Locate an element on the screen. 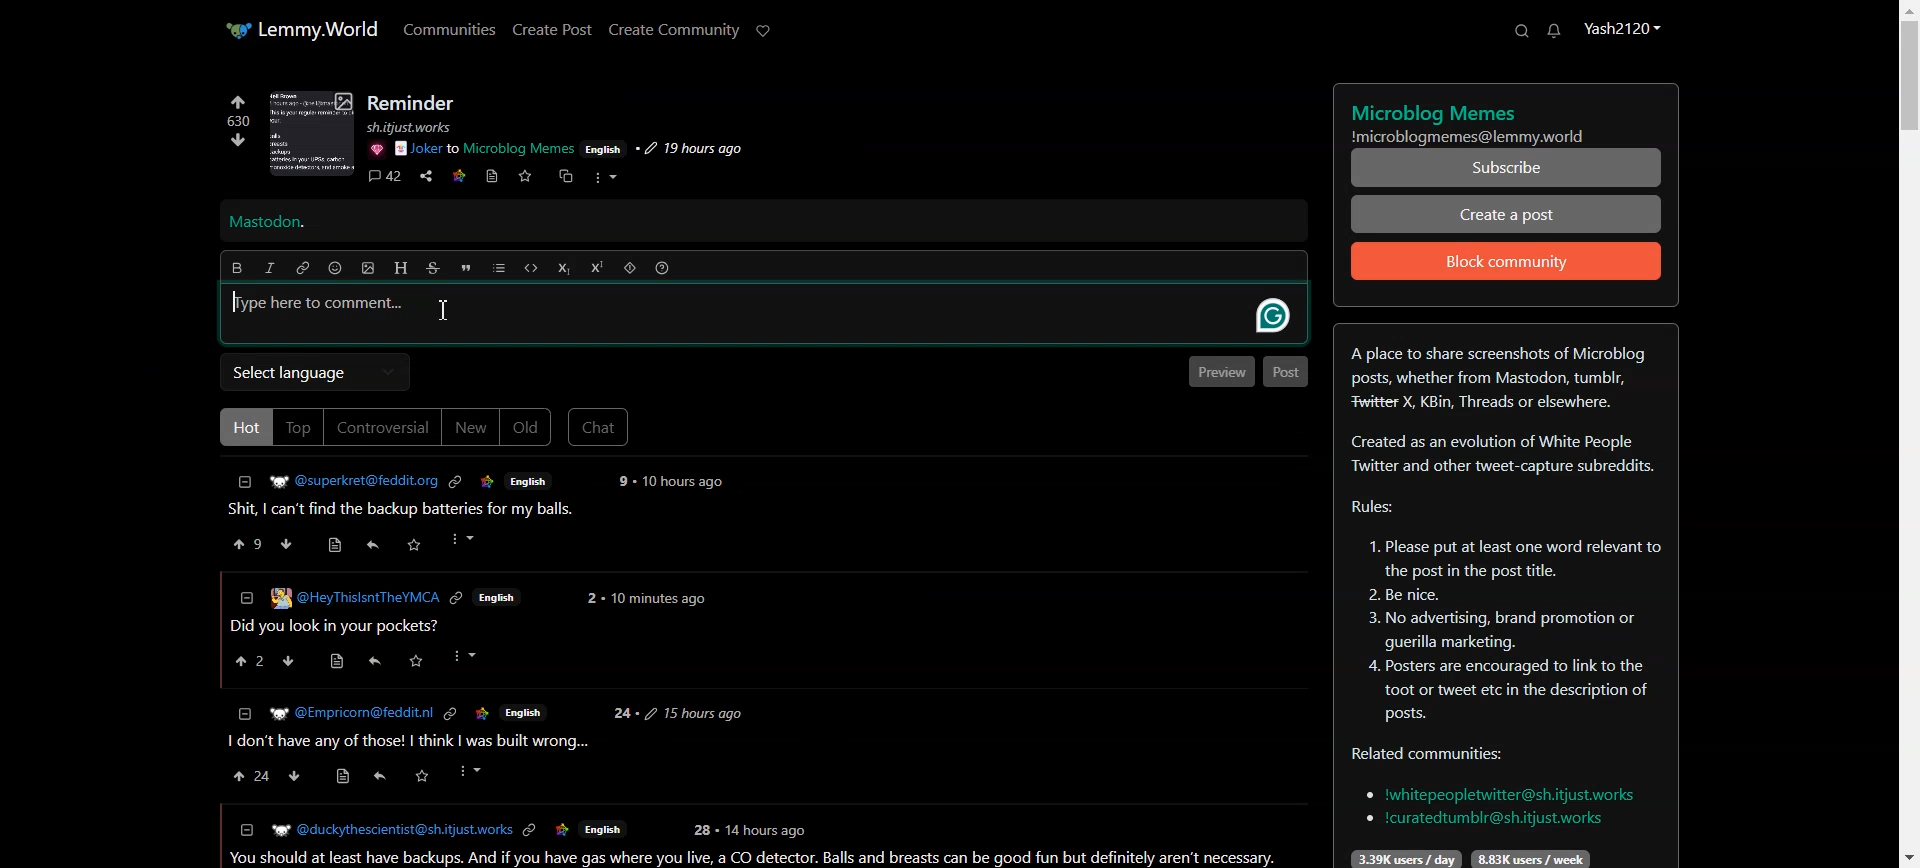 This screenshot has width=1920, height=868. Collapse is located at coordinates (245, 482).